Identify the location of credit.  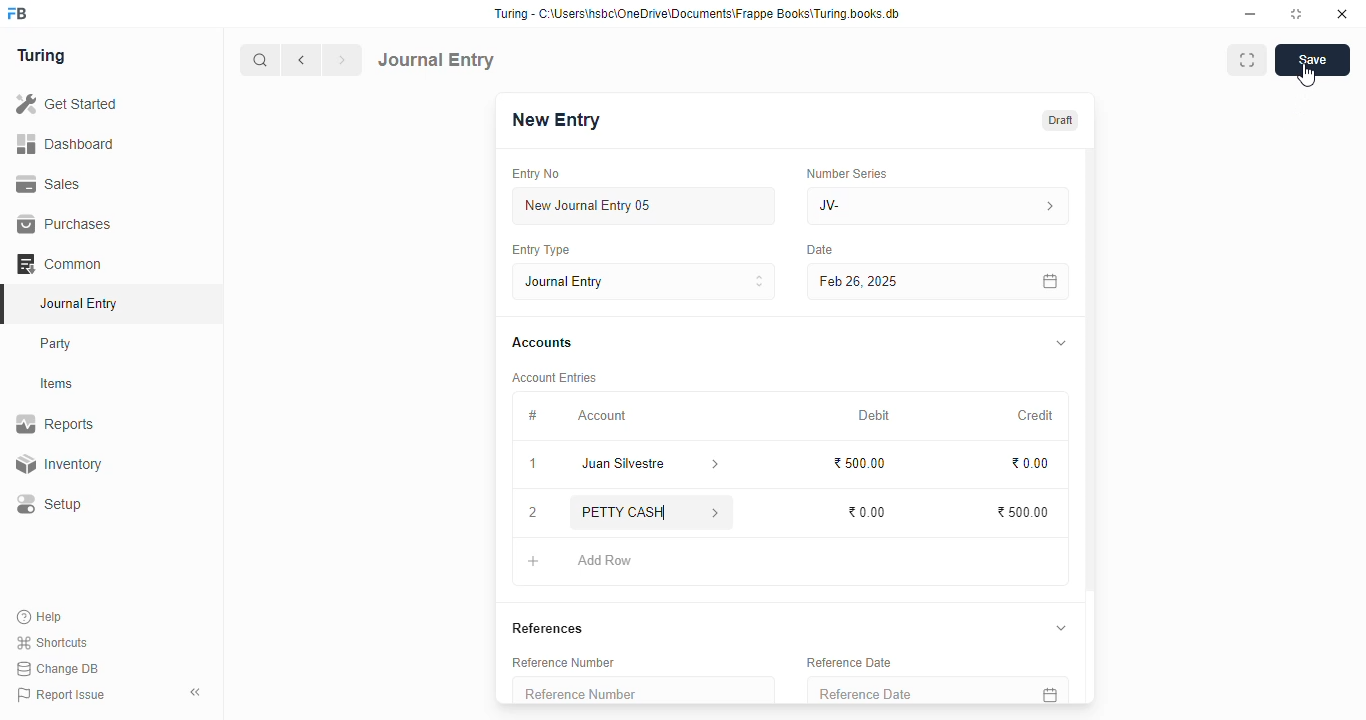
(1037, 415).